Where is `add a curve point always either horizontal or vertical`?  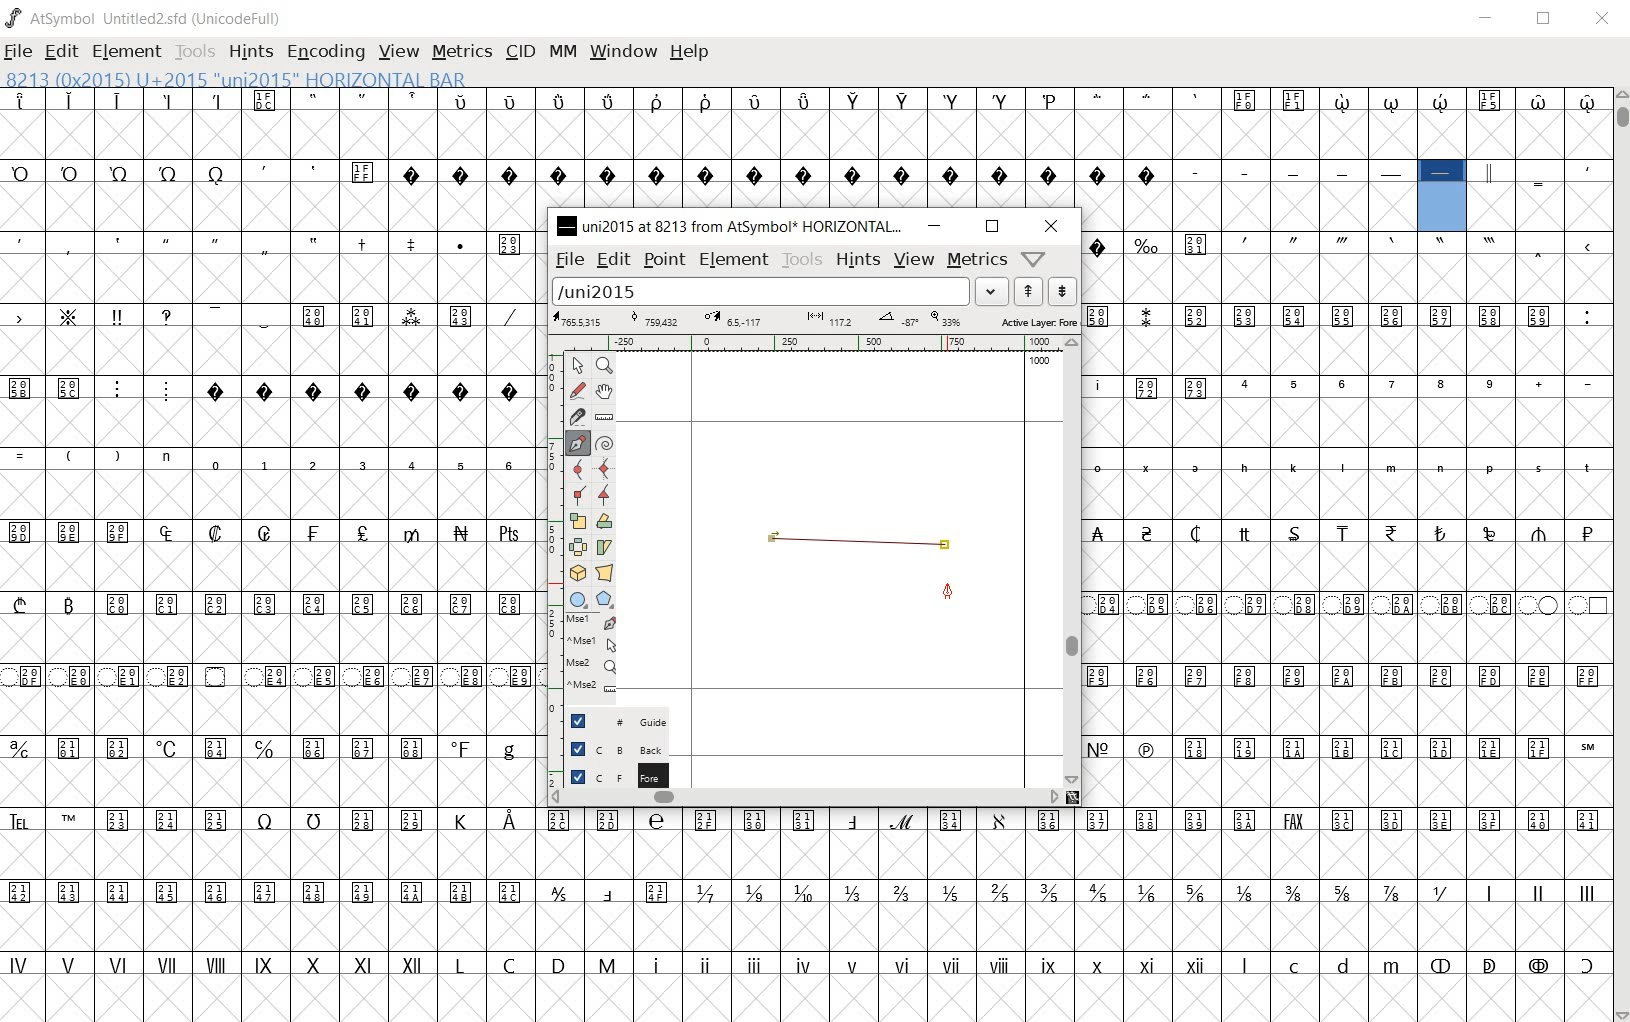
add a curve point always either horizontal or vertical is located at coordinates (603, 469).